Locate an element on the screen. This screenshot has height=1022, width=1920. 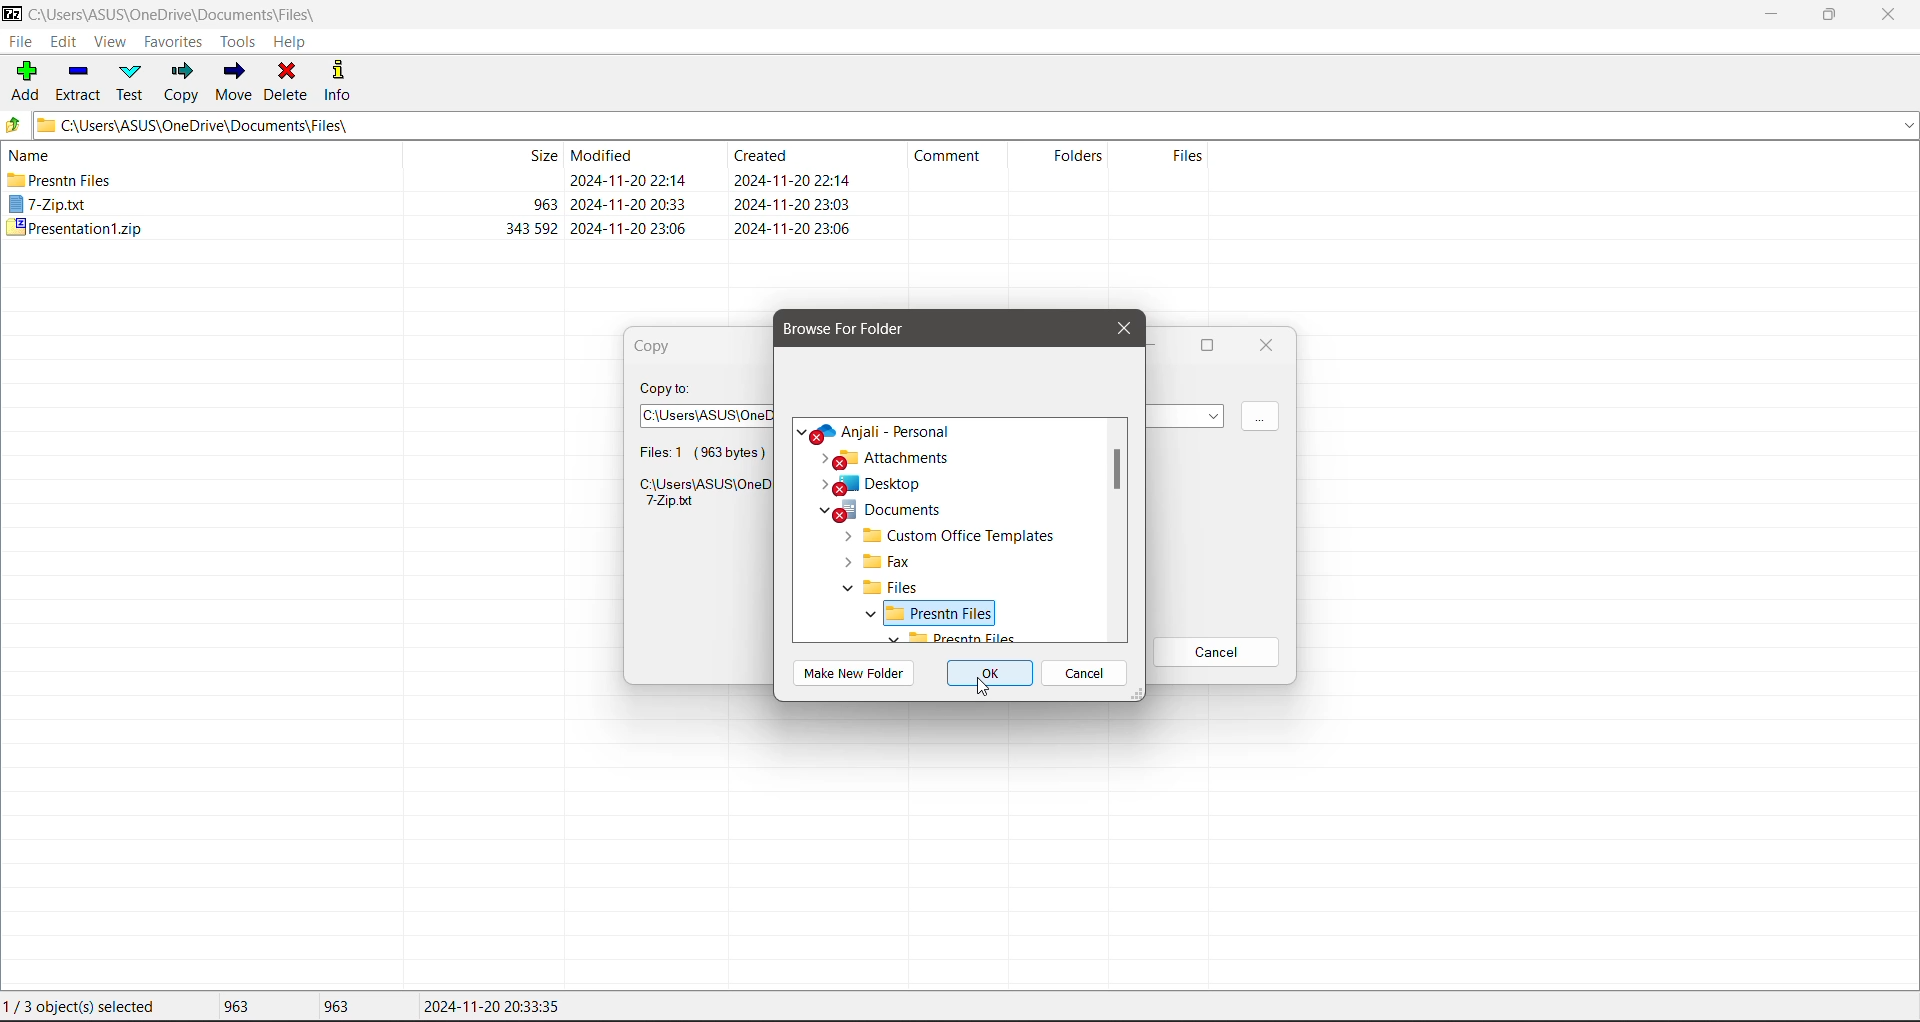
Cloud Location is located at coordinates (885, 432).